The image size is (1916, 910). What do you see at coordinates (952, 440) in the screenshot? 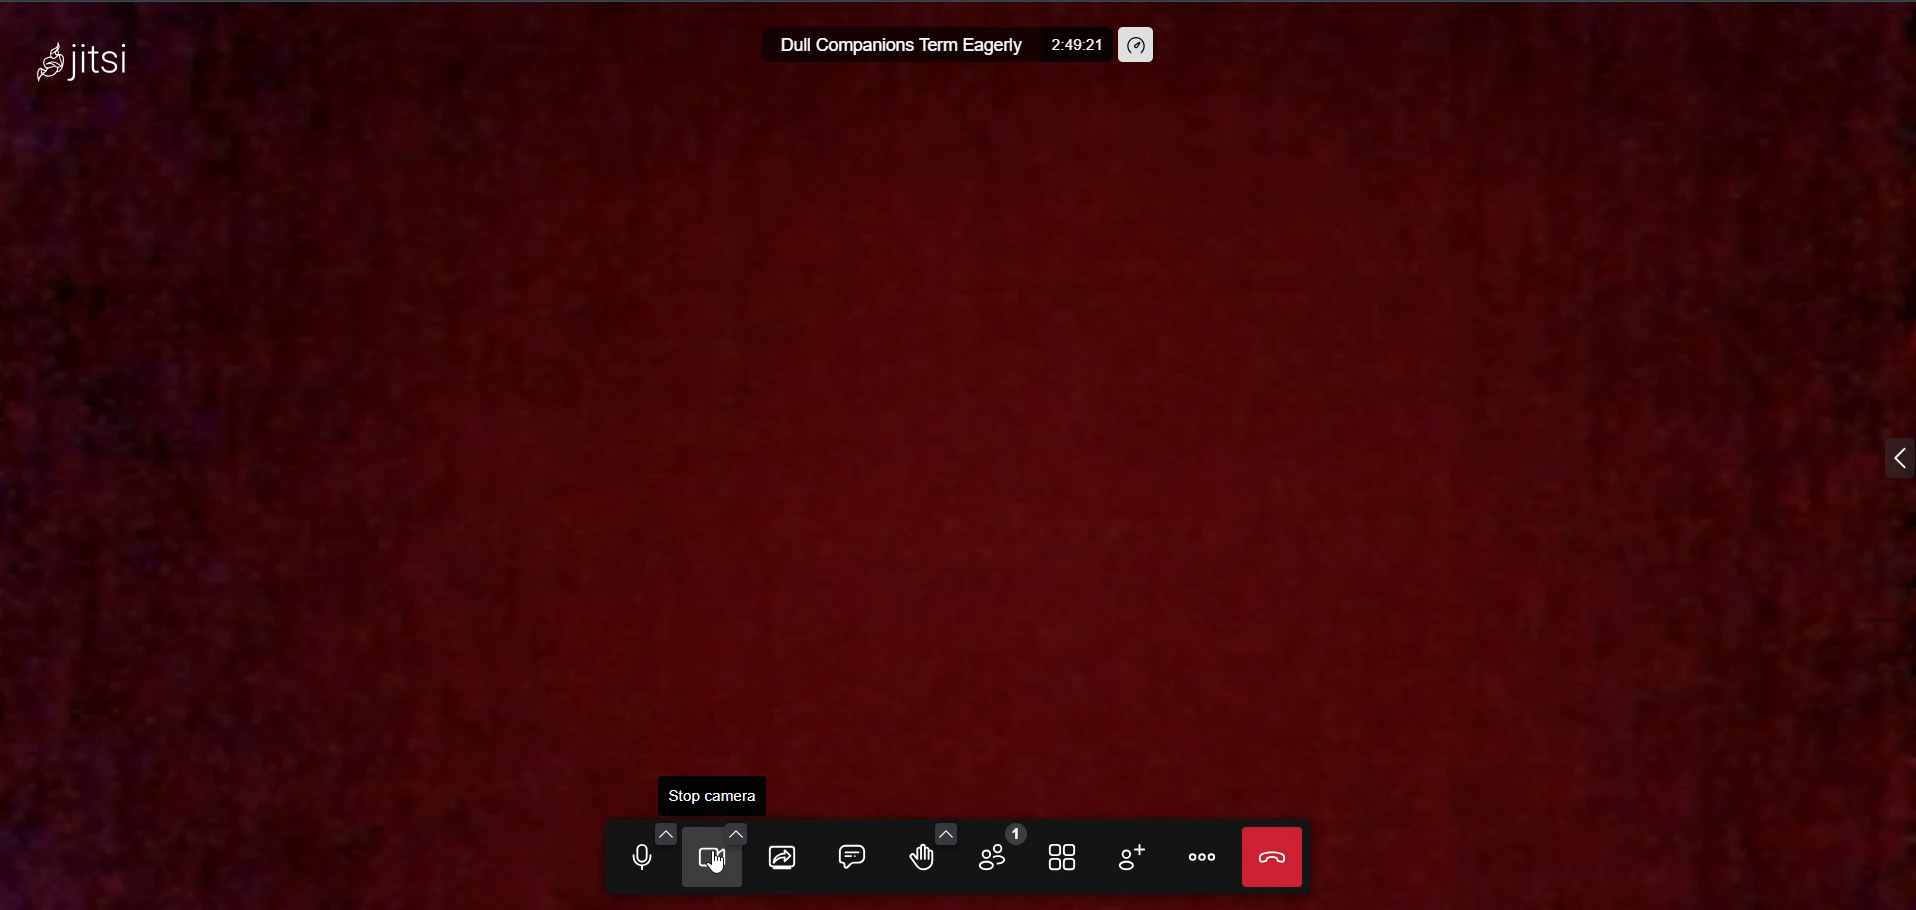
I see `video display` at bounding box center [952, 440].